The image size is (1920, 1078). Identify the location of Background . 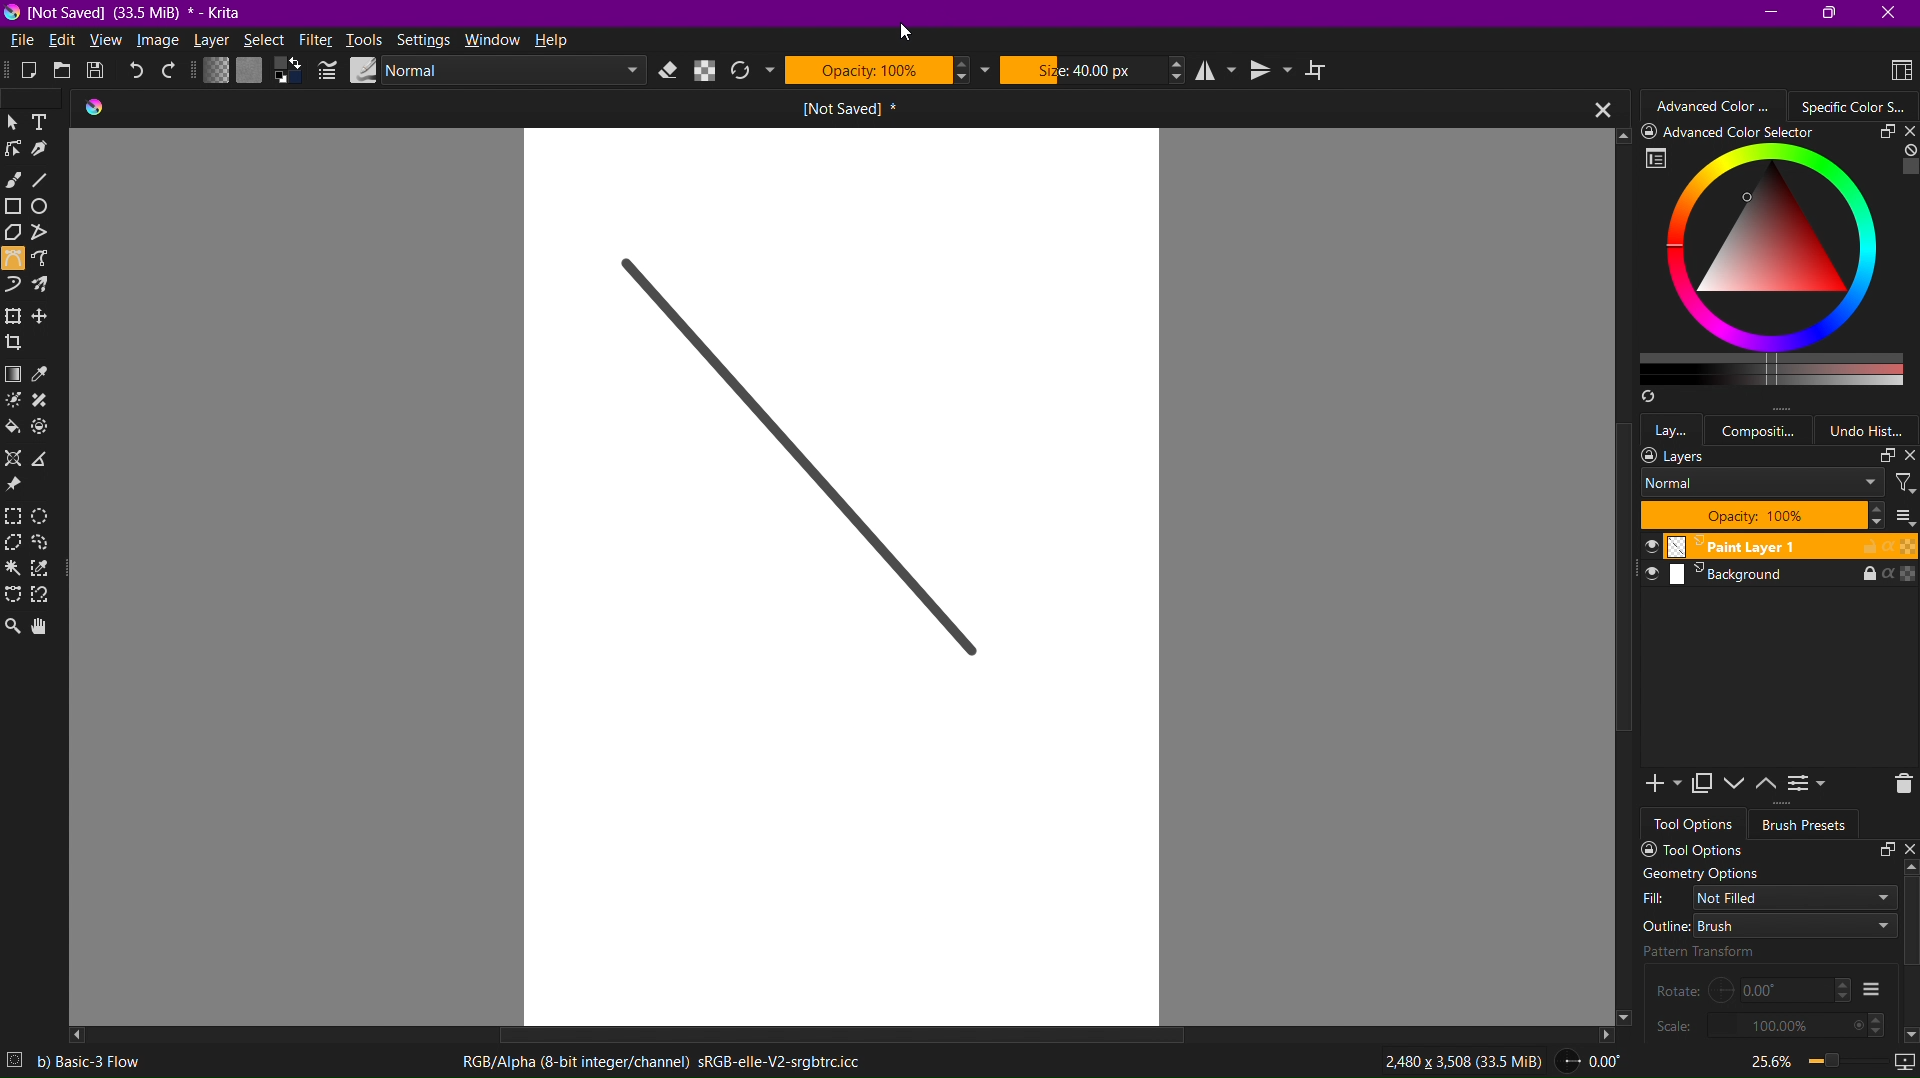
(1771, 578).